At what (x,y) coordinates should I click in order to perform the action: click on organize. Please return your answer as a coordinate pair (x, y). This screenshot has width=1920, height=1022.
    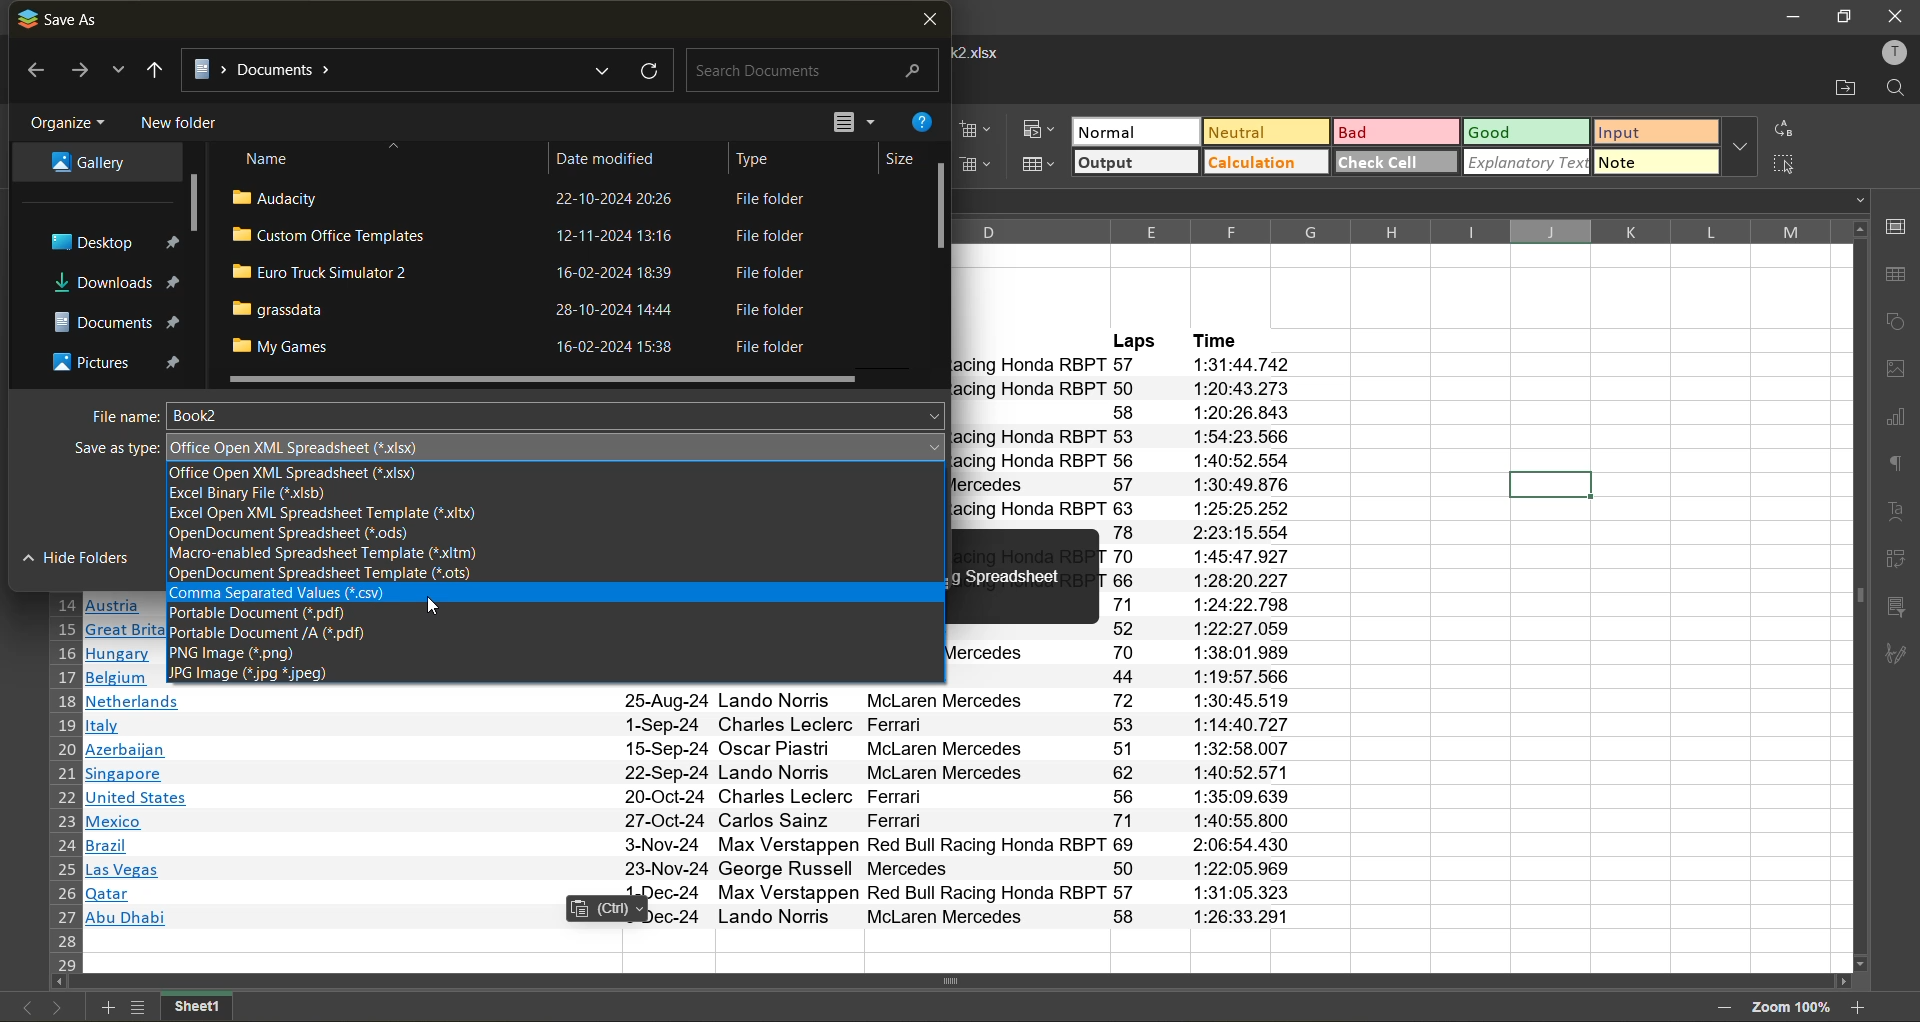
    Looking at the image, I should click on (68, 119).